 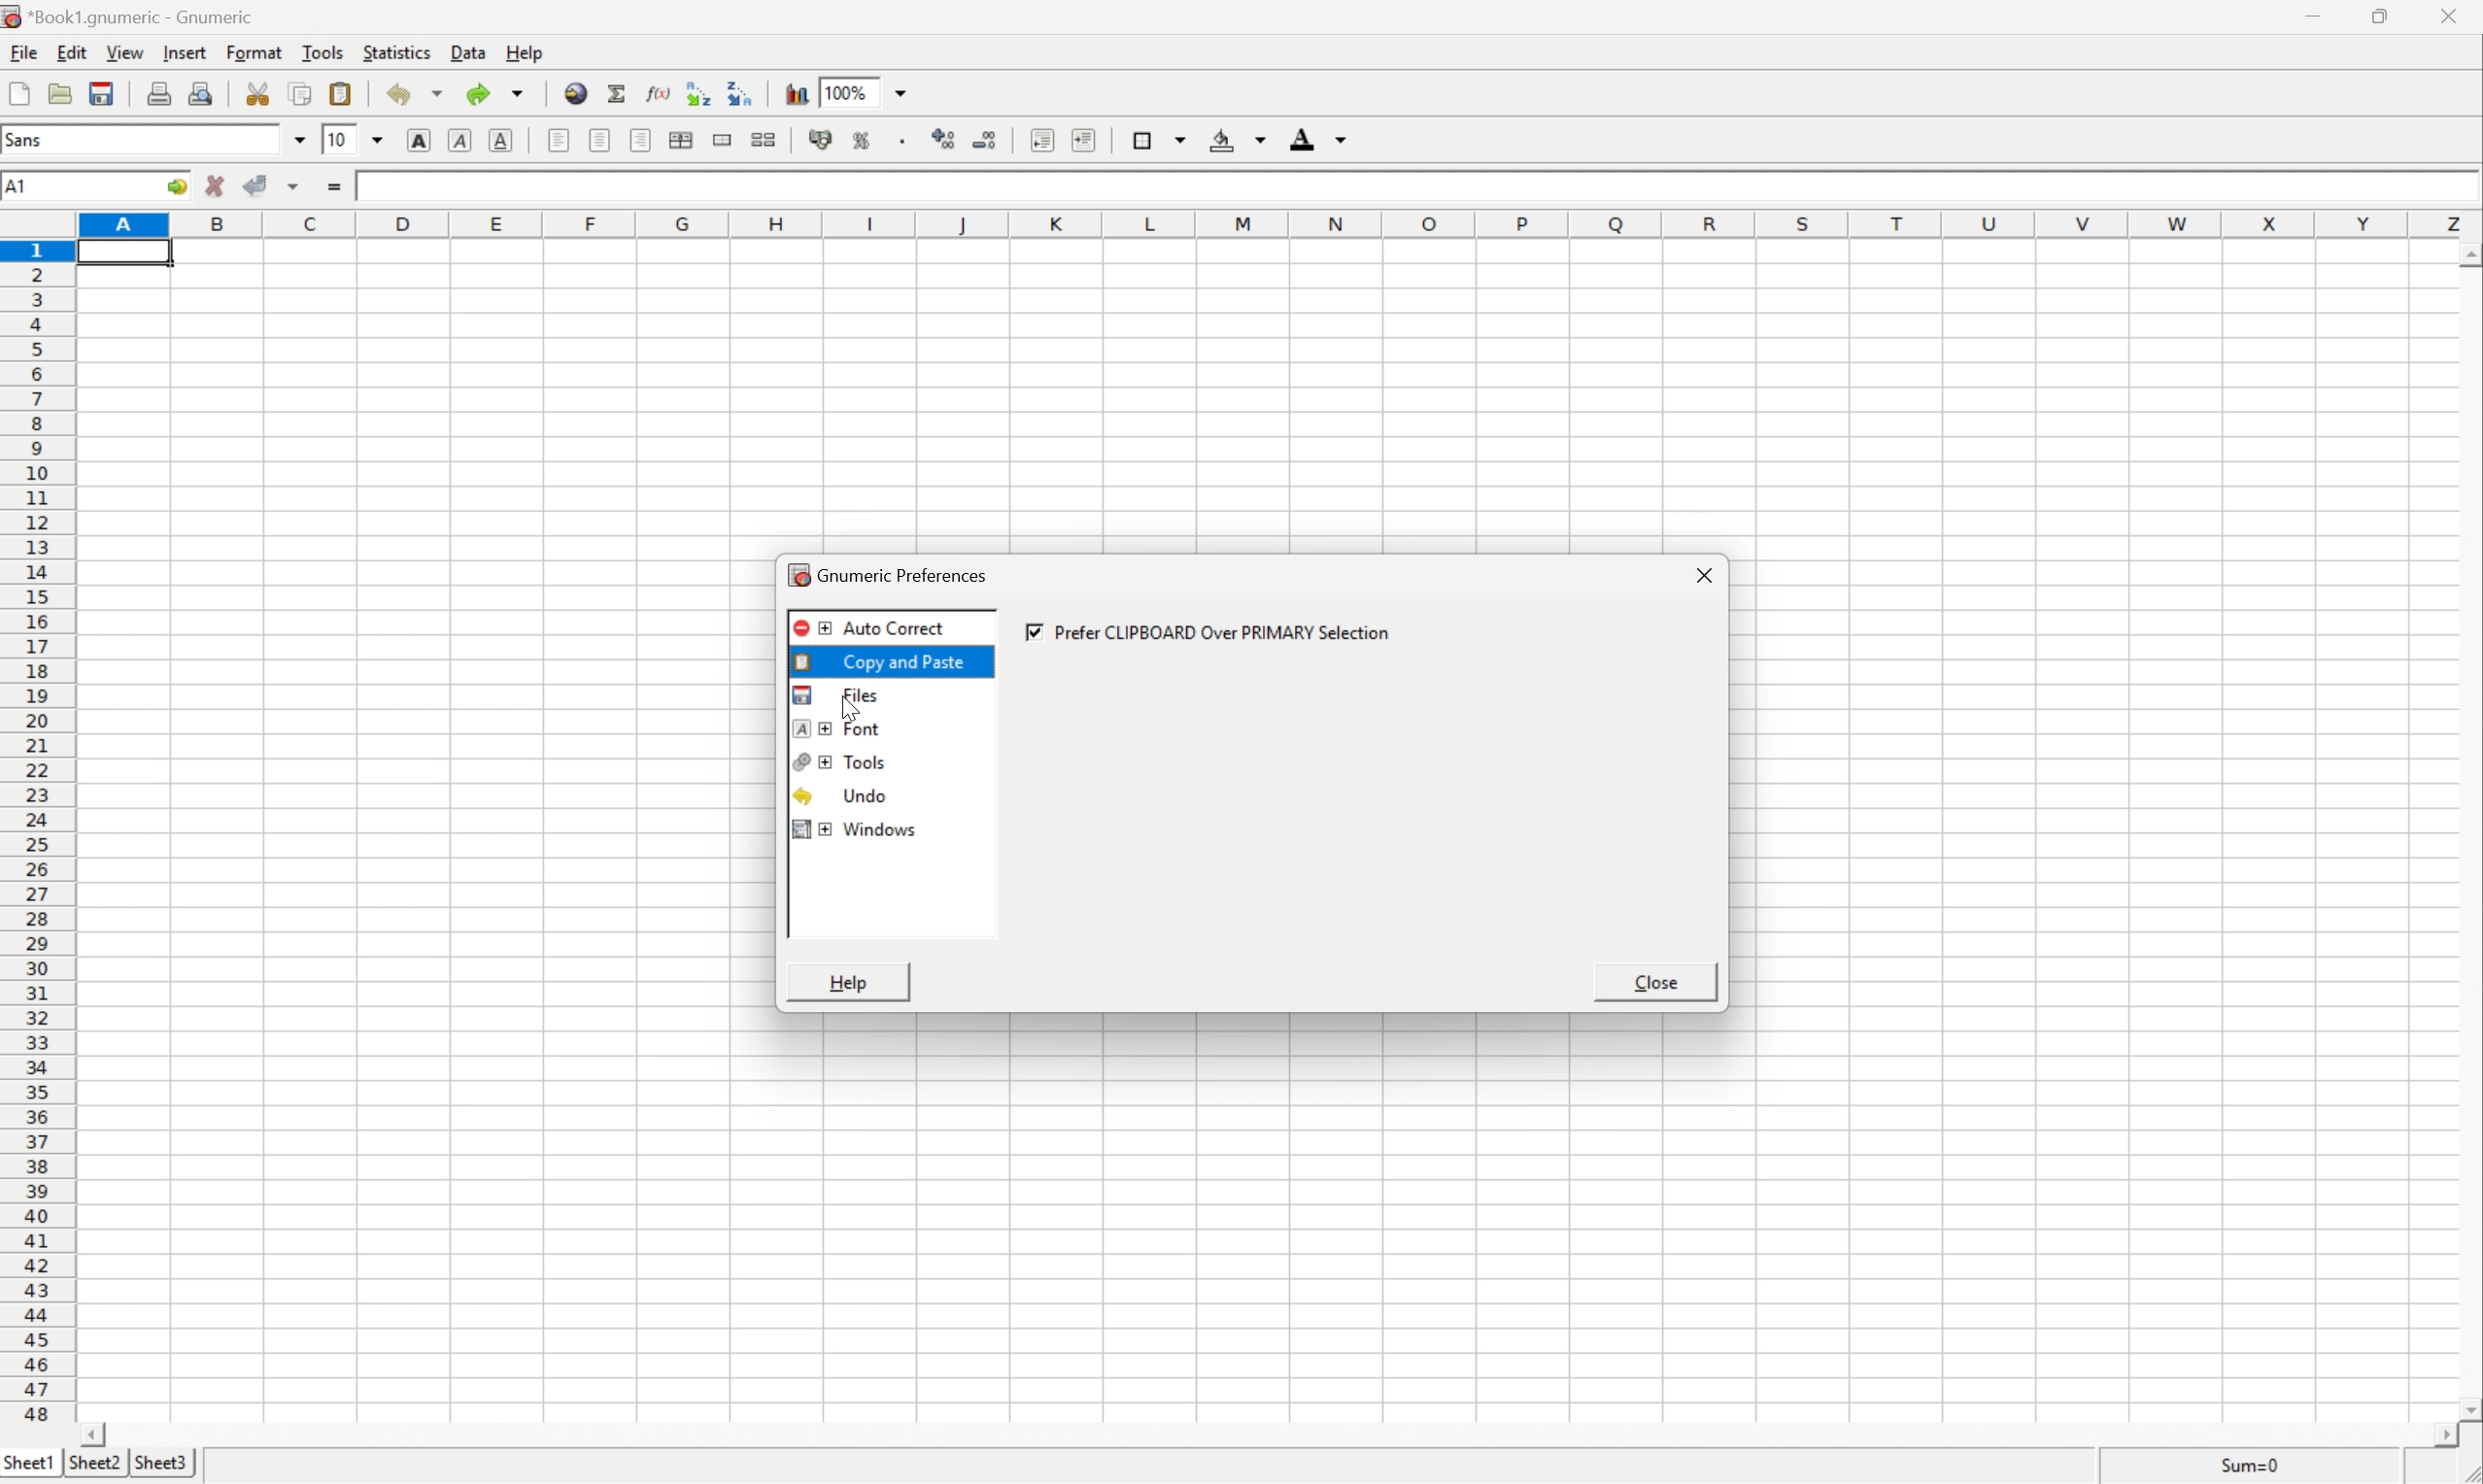 I want to click on sum in current cell, so click(x=618, y=94).